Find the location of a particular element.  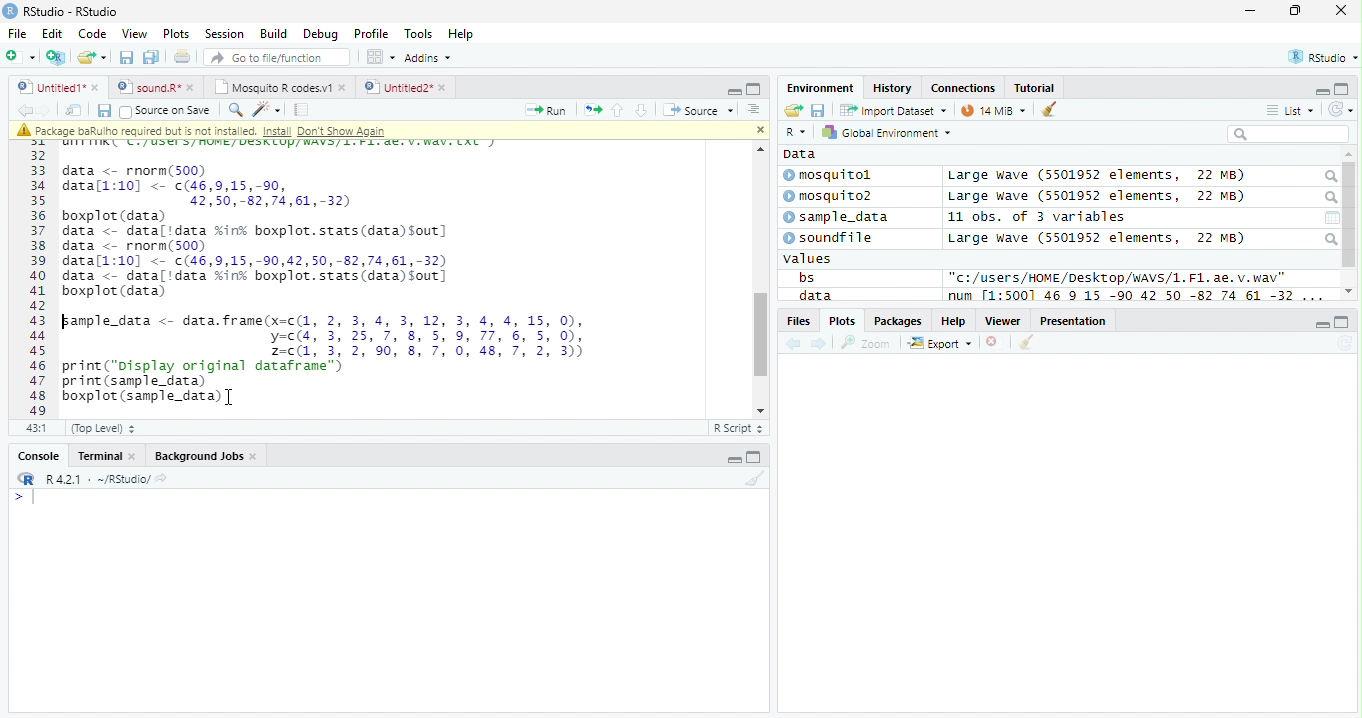

File is located at coordinates (18, 34).